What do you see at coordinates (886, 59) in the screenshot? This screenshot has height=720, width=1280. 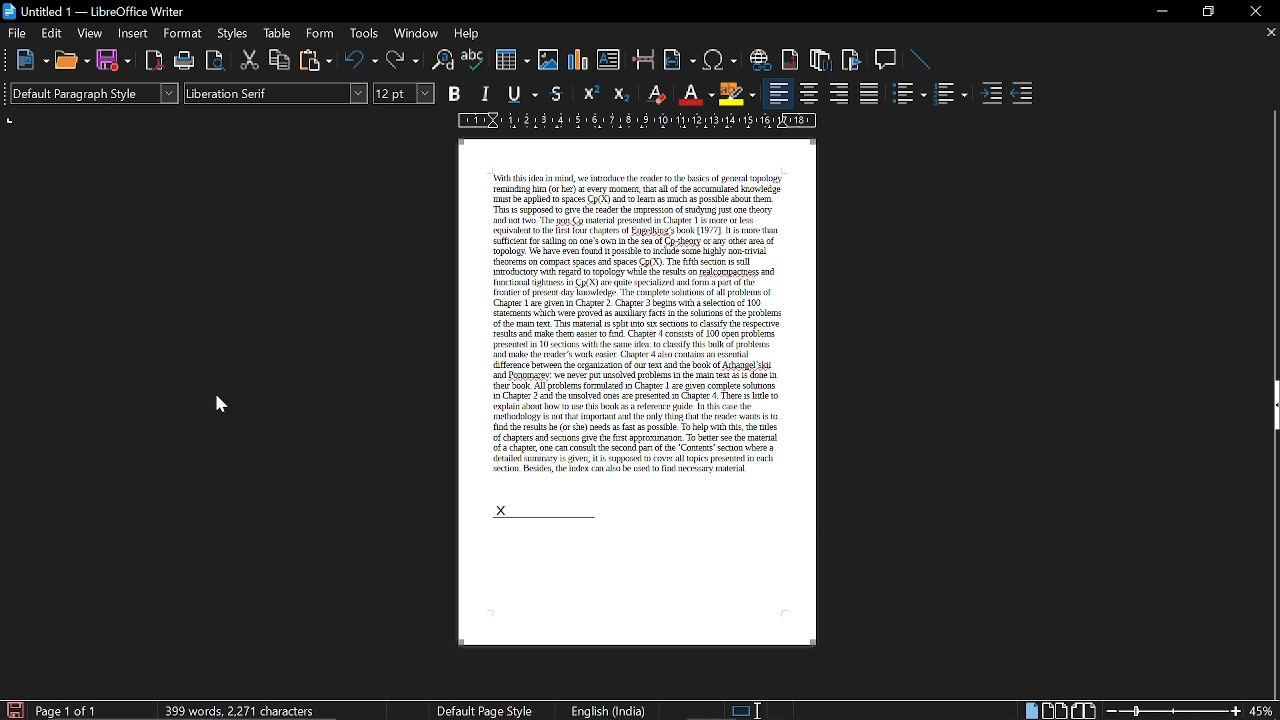 I see `insert comment` at bounding box center [886, 59].